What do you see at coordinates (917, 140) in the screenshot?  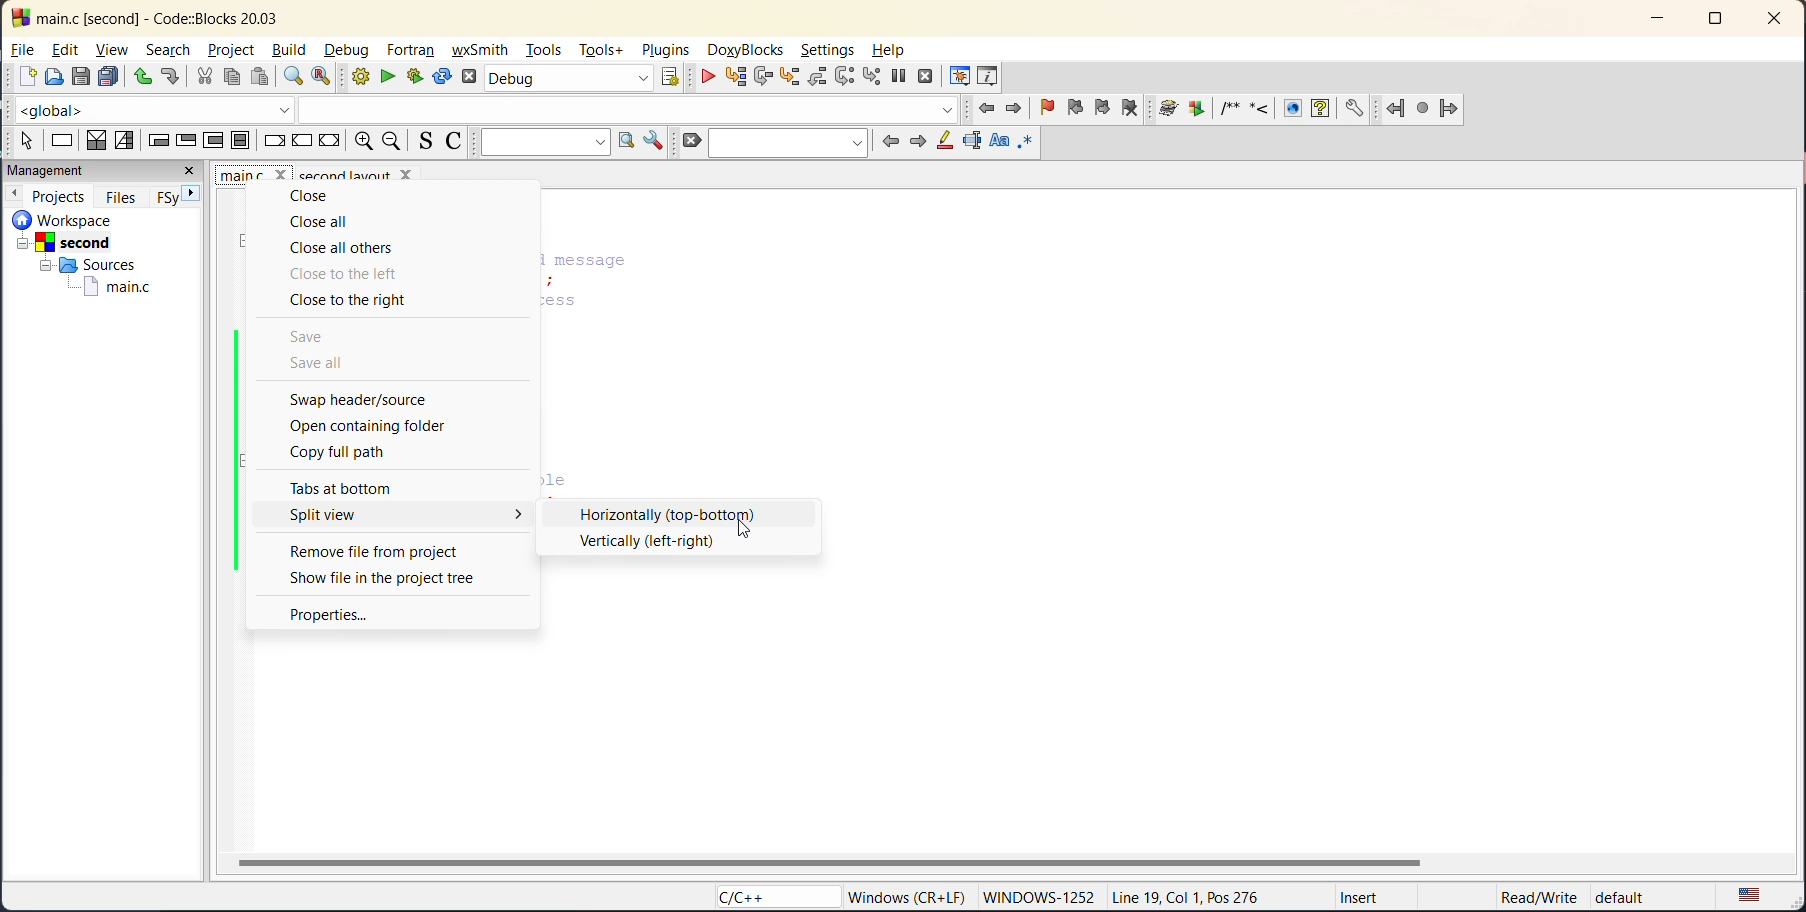 I see `next` at bounding box center [917, 140].